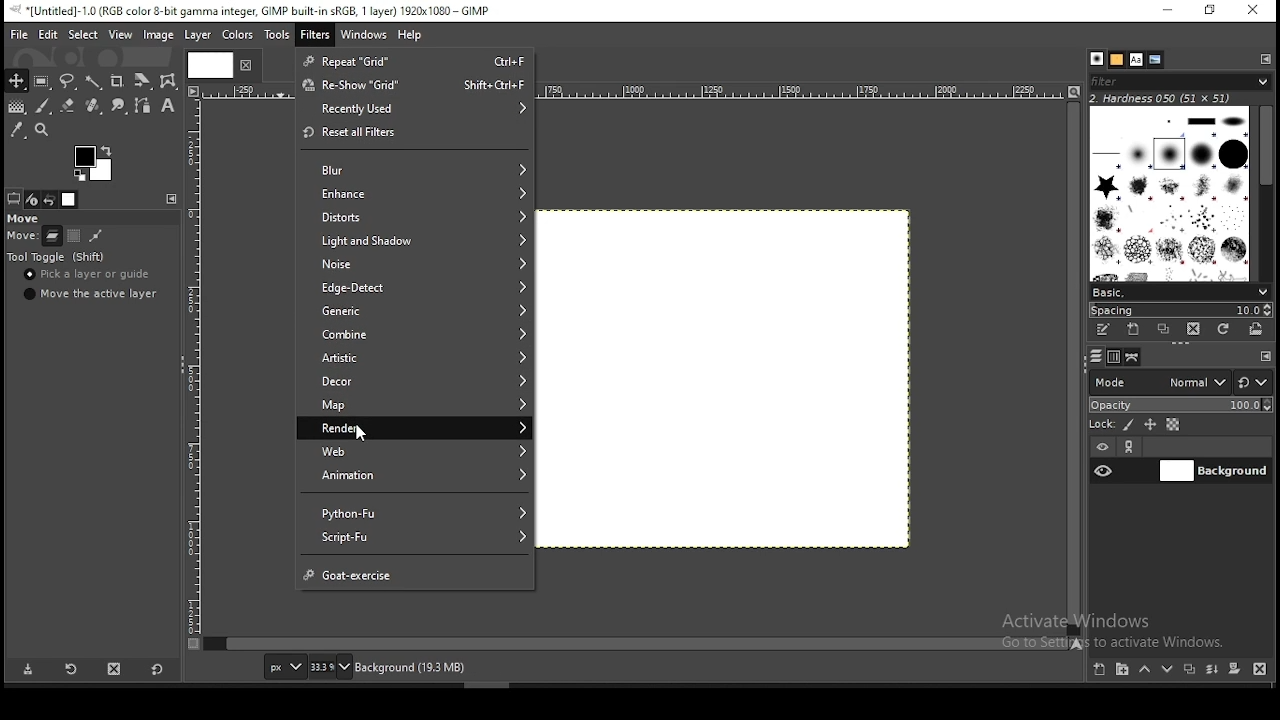  Describe the element at coordinates (140, 82) in the screenshot. I see `crop tool` at that location.